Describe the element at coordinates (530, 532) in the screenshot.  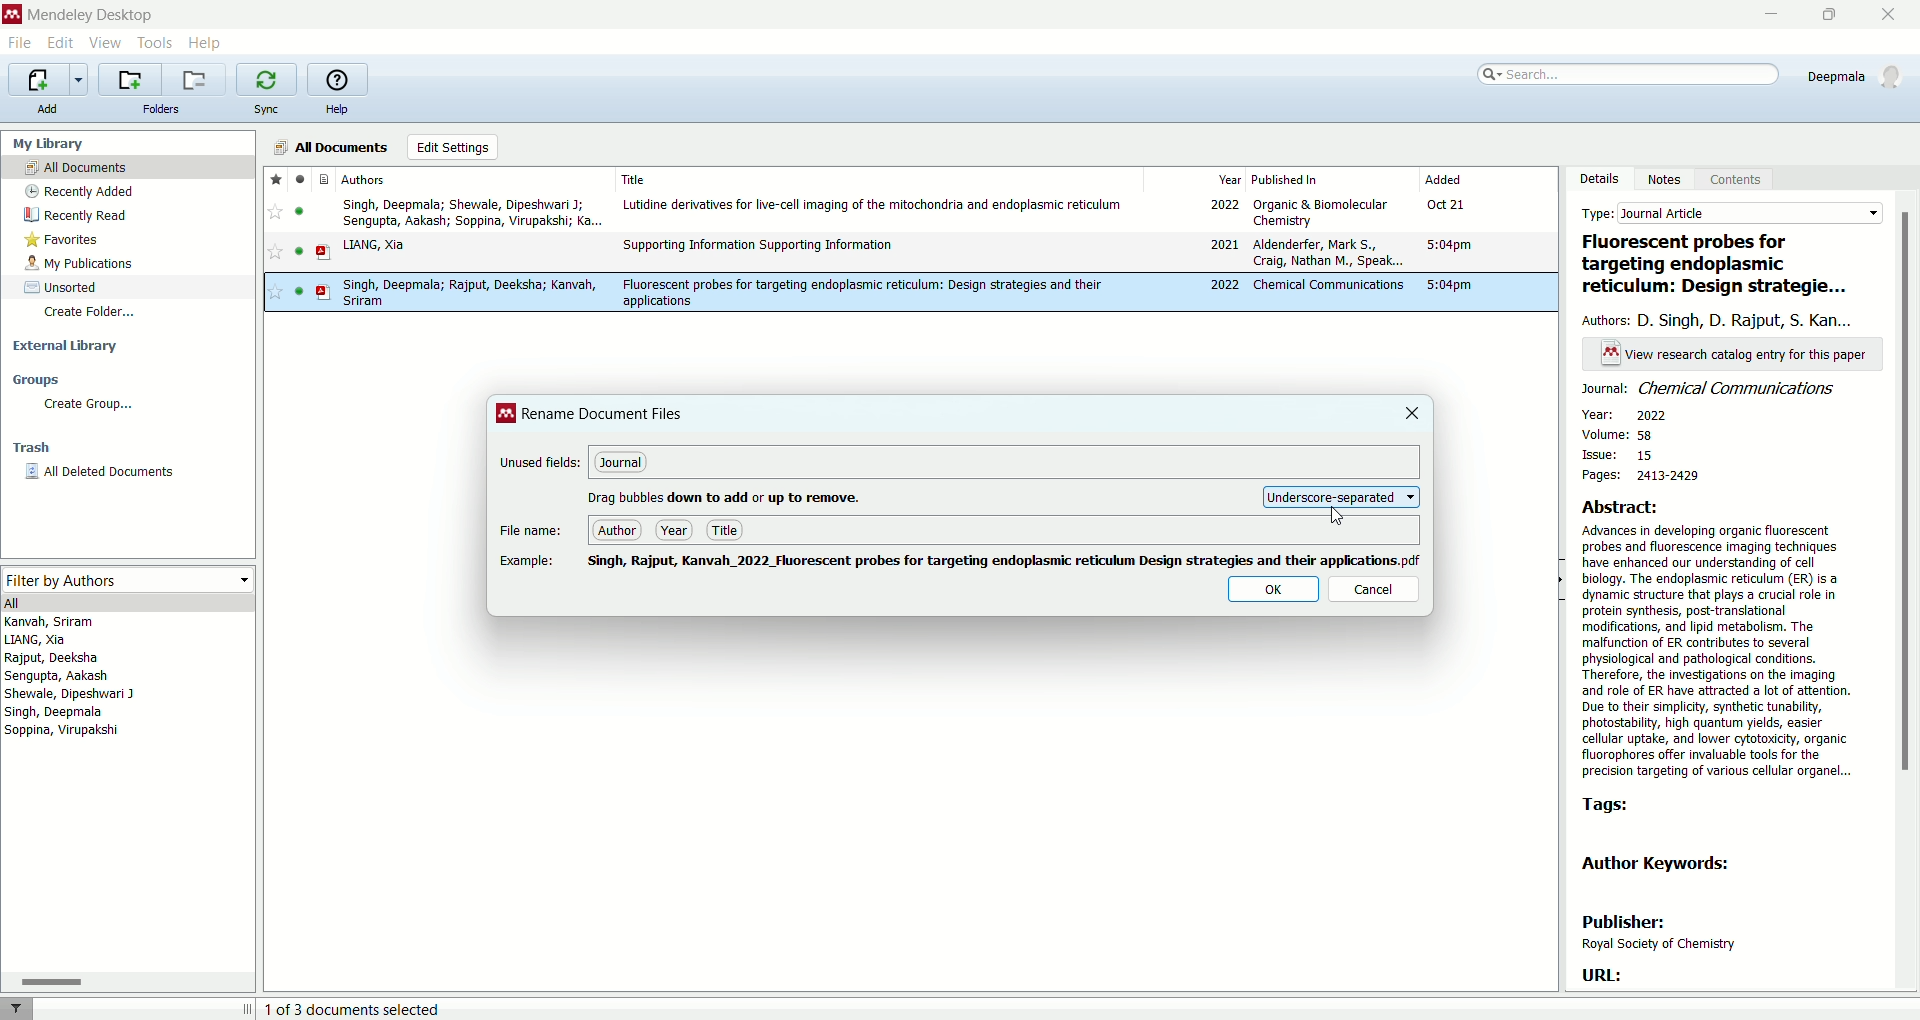
I see `ile name` at that location.